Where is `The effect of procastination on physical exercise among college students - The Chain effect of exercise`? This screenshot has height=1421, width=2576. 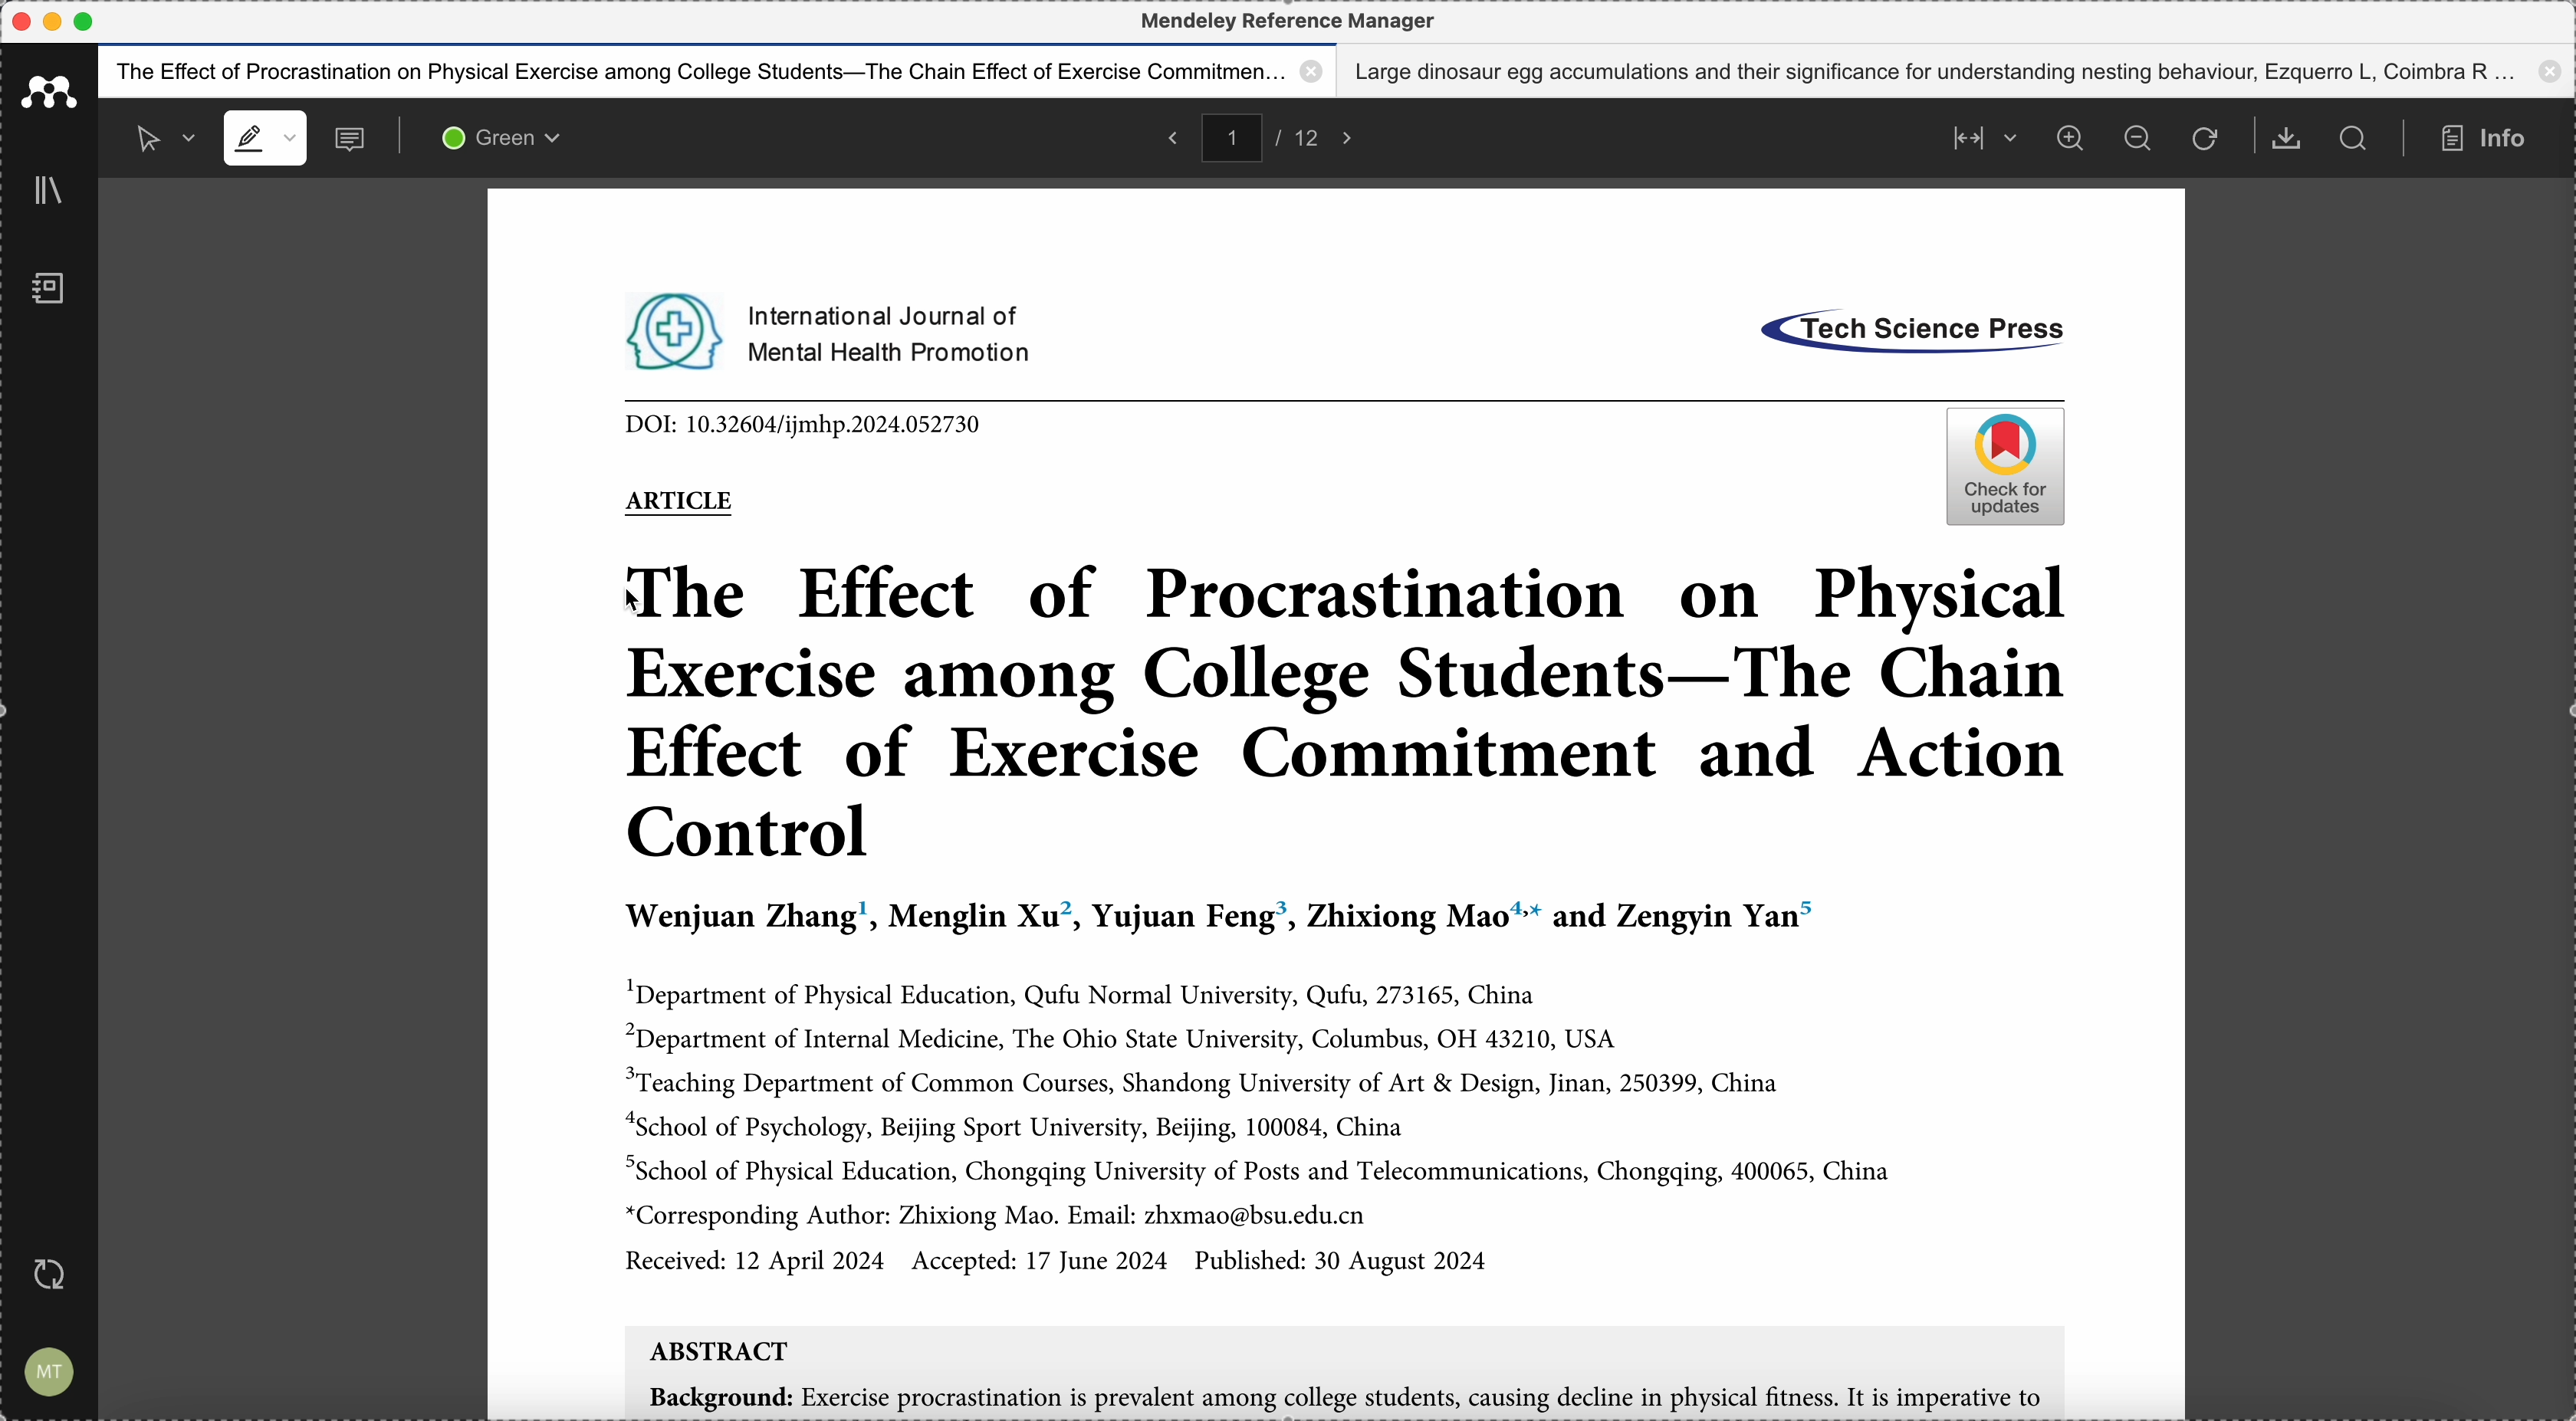 The effect of procastination on physical exercise among college students - The Chain effect of exercise is located at coordinates (718, 71).